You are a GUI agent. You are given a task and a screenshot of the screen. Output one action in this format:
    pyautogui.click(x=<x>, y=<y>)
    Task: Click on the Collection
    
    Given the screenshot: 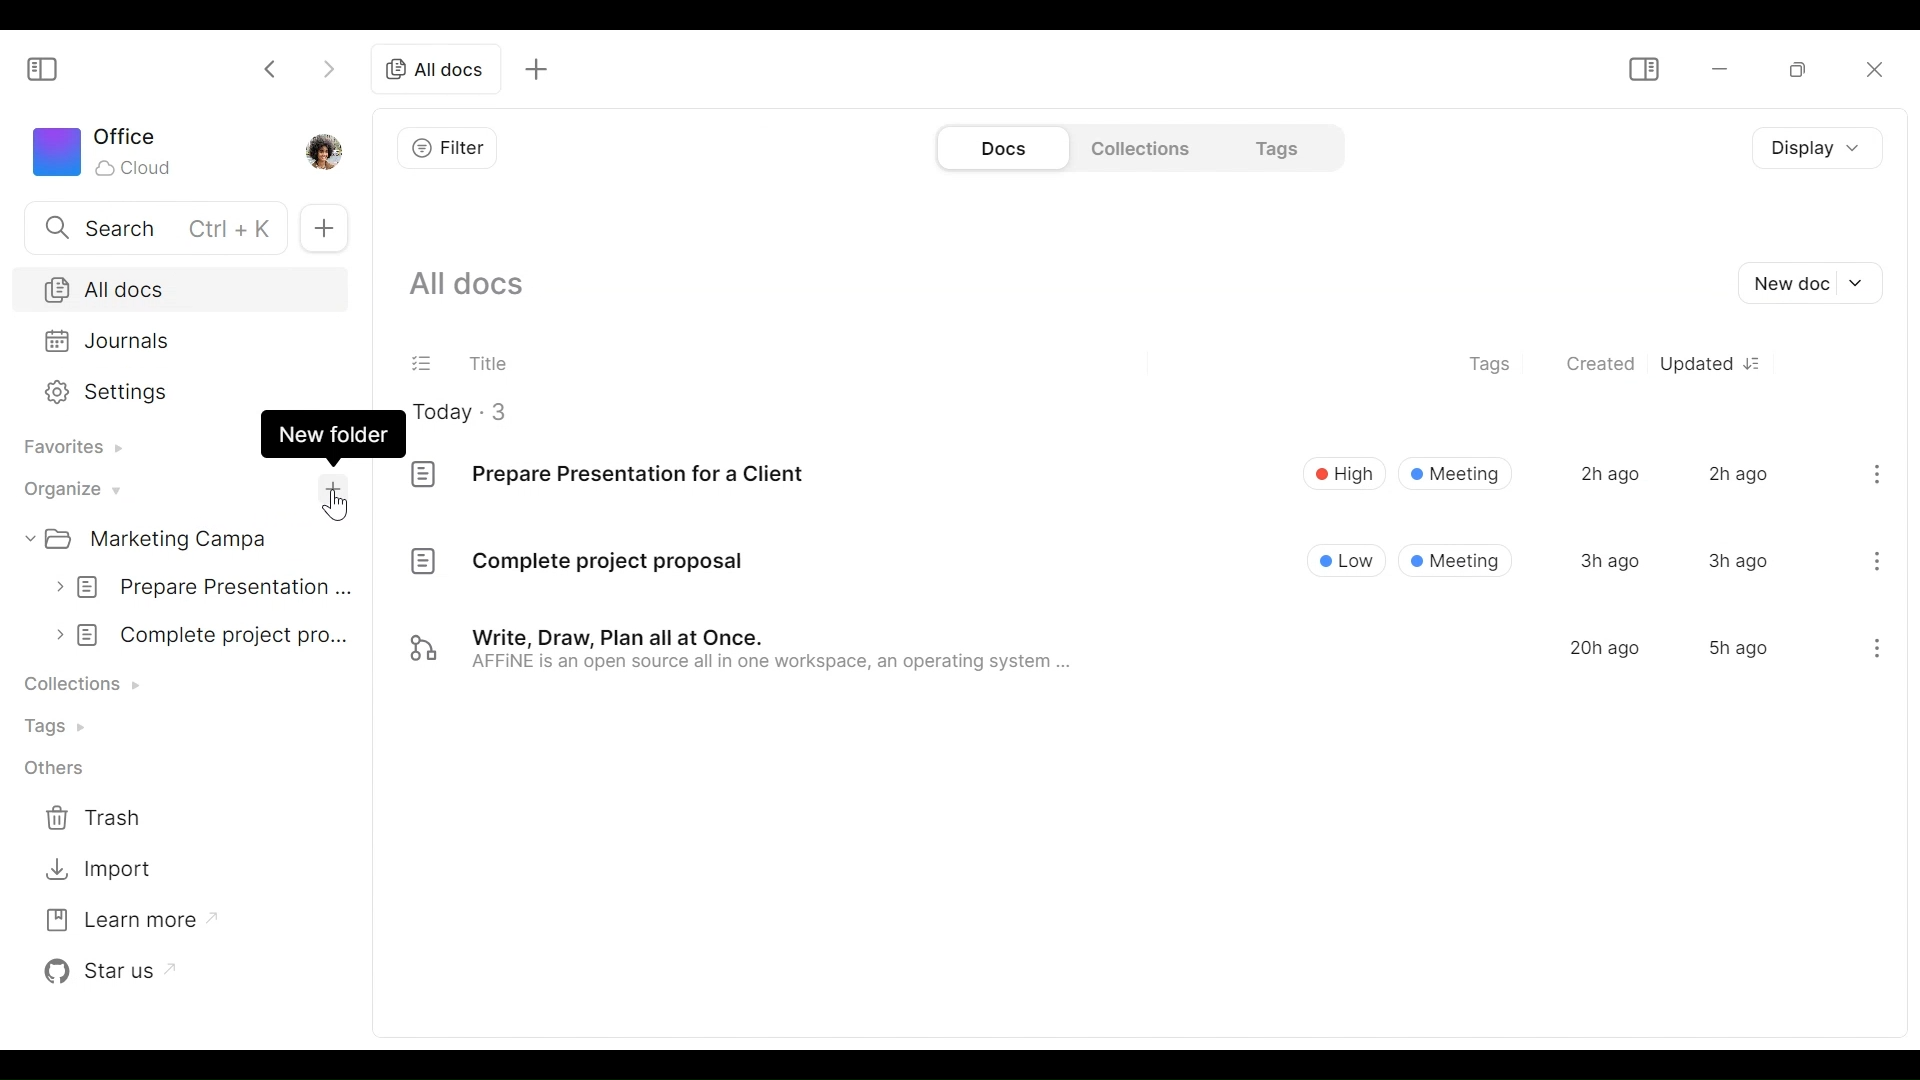 What is the action you would take?
    pyautogui.click(x=87, y=683)
    